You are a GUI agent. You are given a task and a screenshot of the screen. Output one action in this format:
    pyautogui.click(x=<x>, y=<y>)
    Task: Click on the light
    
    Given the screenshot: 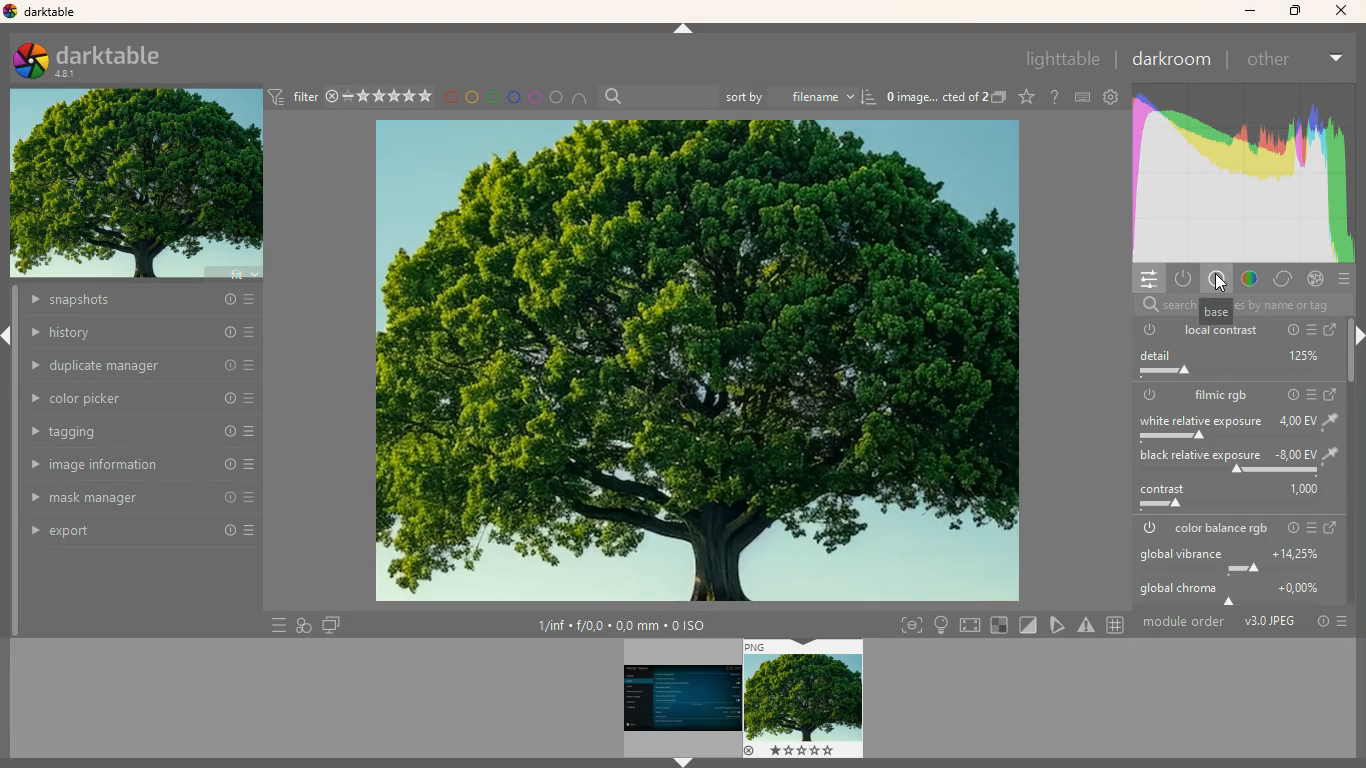 What is the action you would take?
    pyautogui.click(x=943, y=626)
    